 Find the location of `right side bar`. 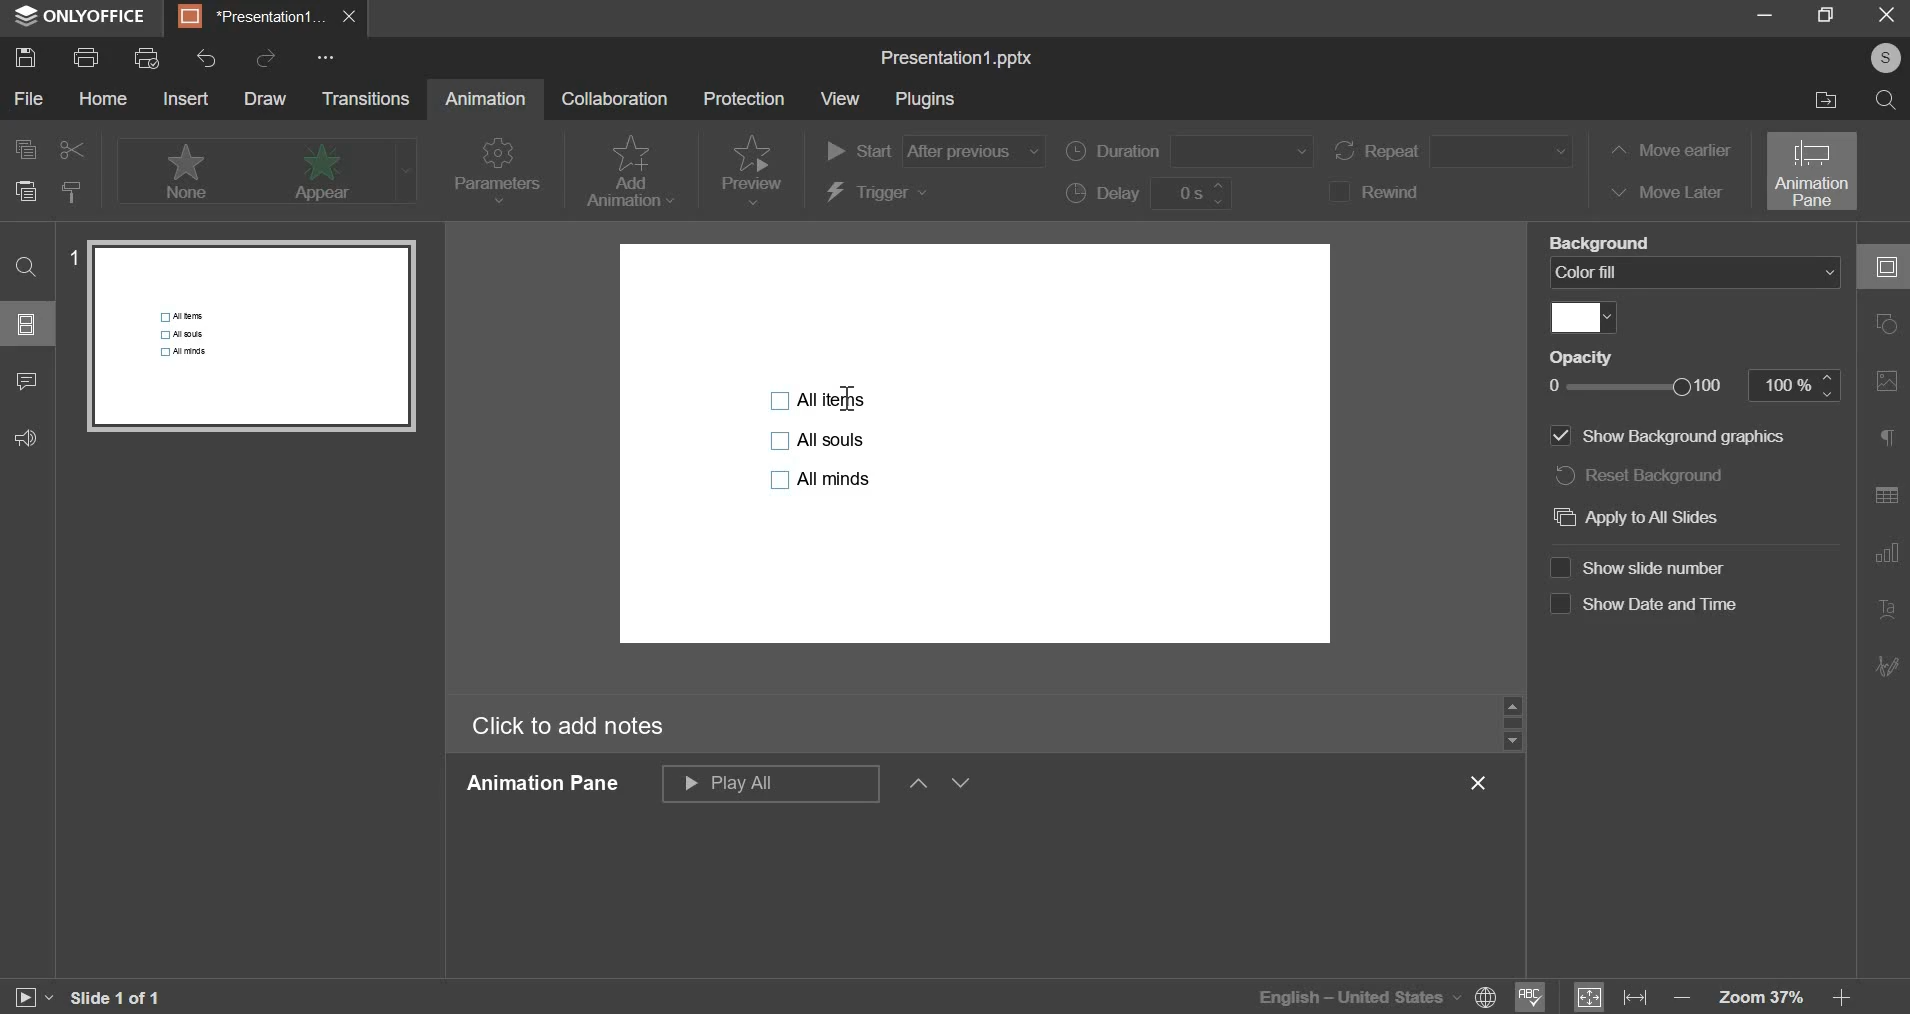

right side bar is located at coordinates (1886, 467).